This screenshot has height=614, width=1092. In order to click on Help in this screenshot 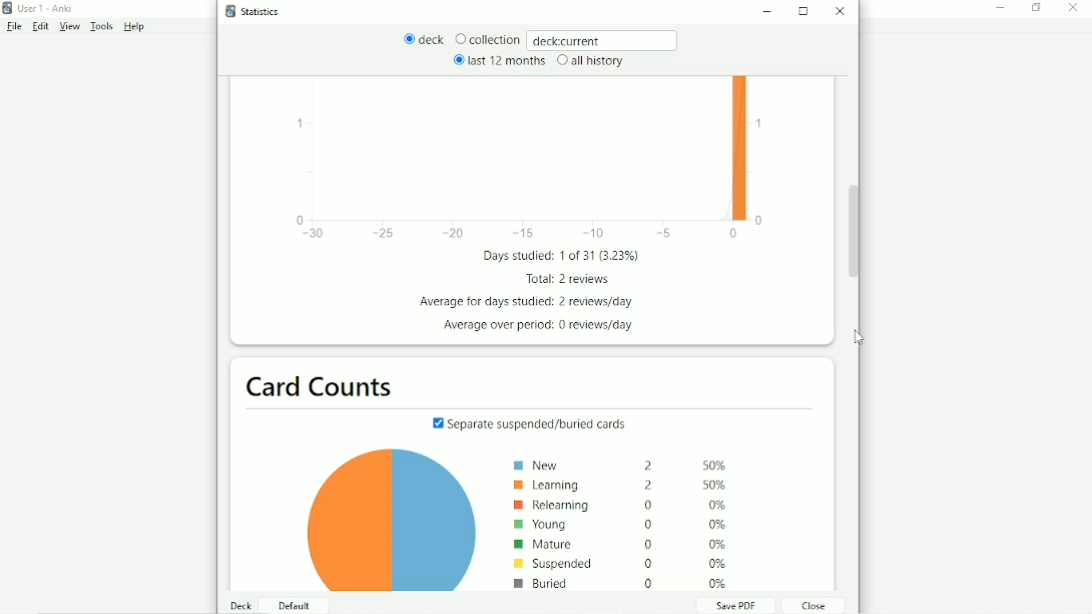, I will do `click(135, 27)`.